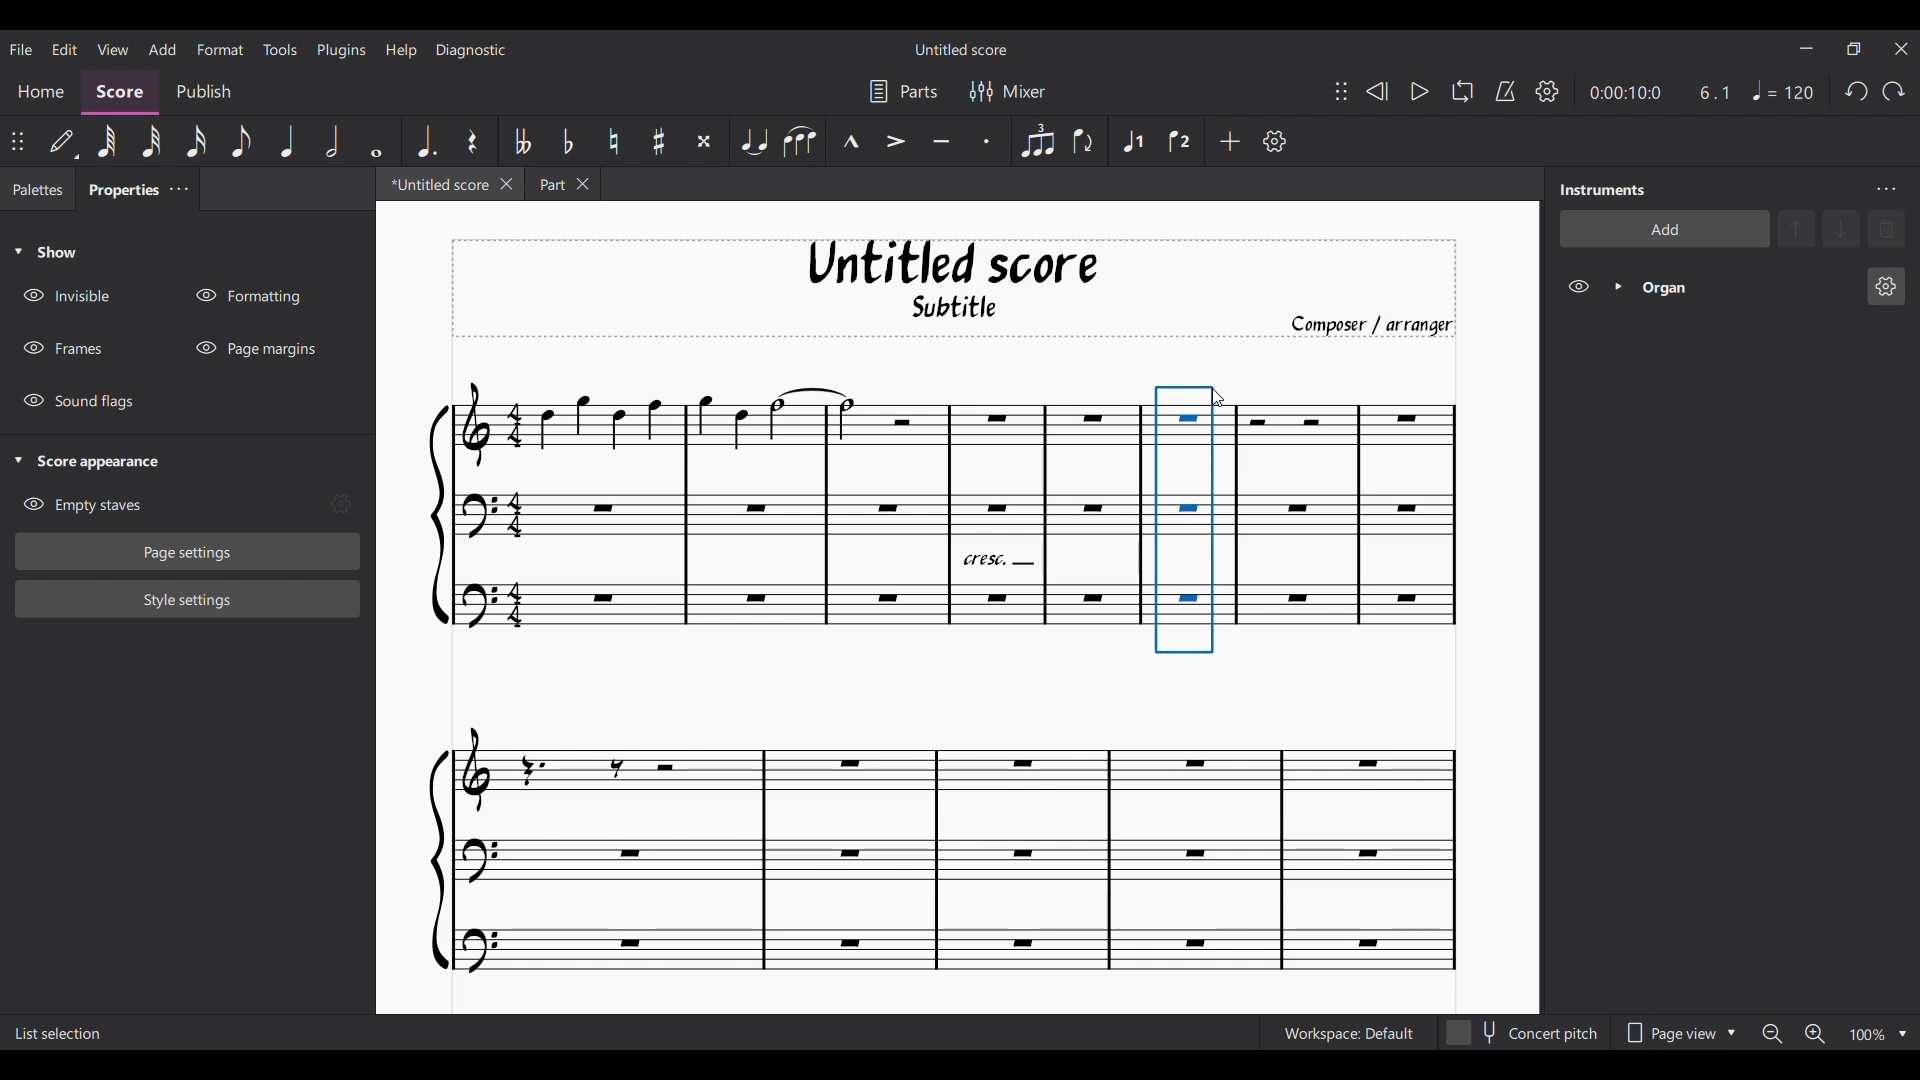 This screenshot has width=1920, height=1080. I want to click on Zoom options, so click(1902, 1035).